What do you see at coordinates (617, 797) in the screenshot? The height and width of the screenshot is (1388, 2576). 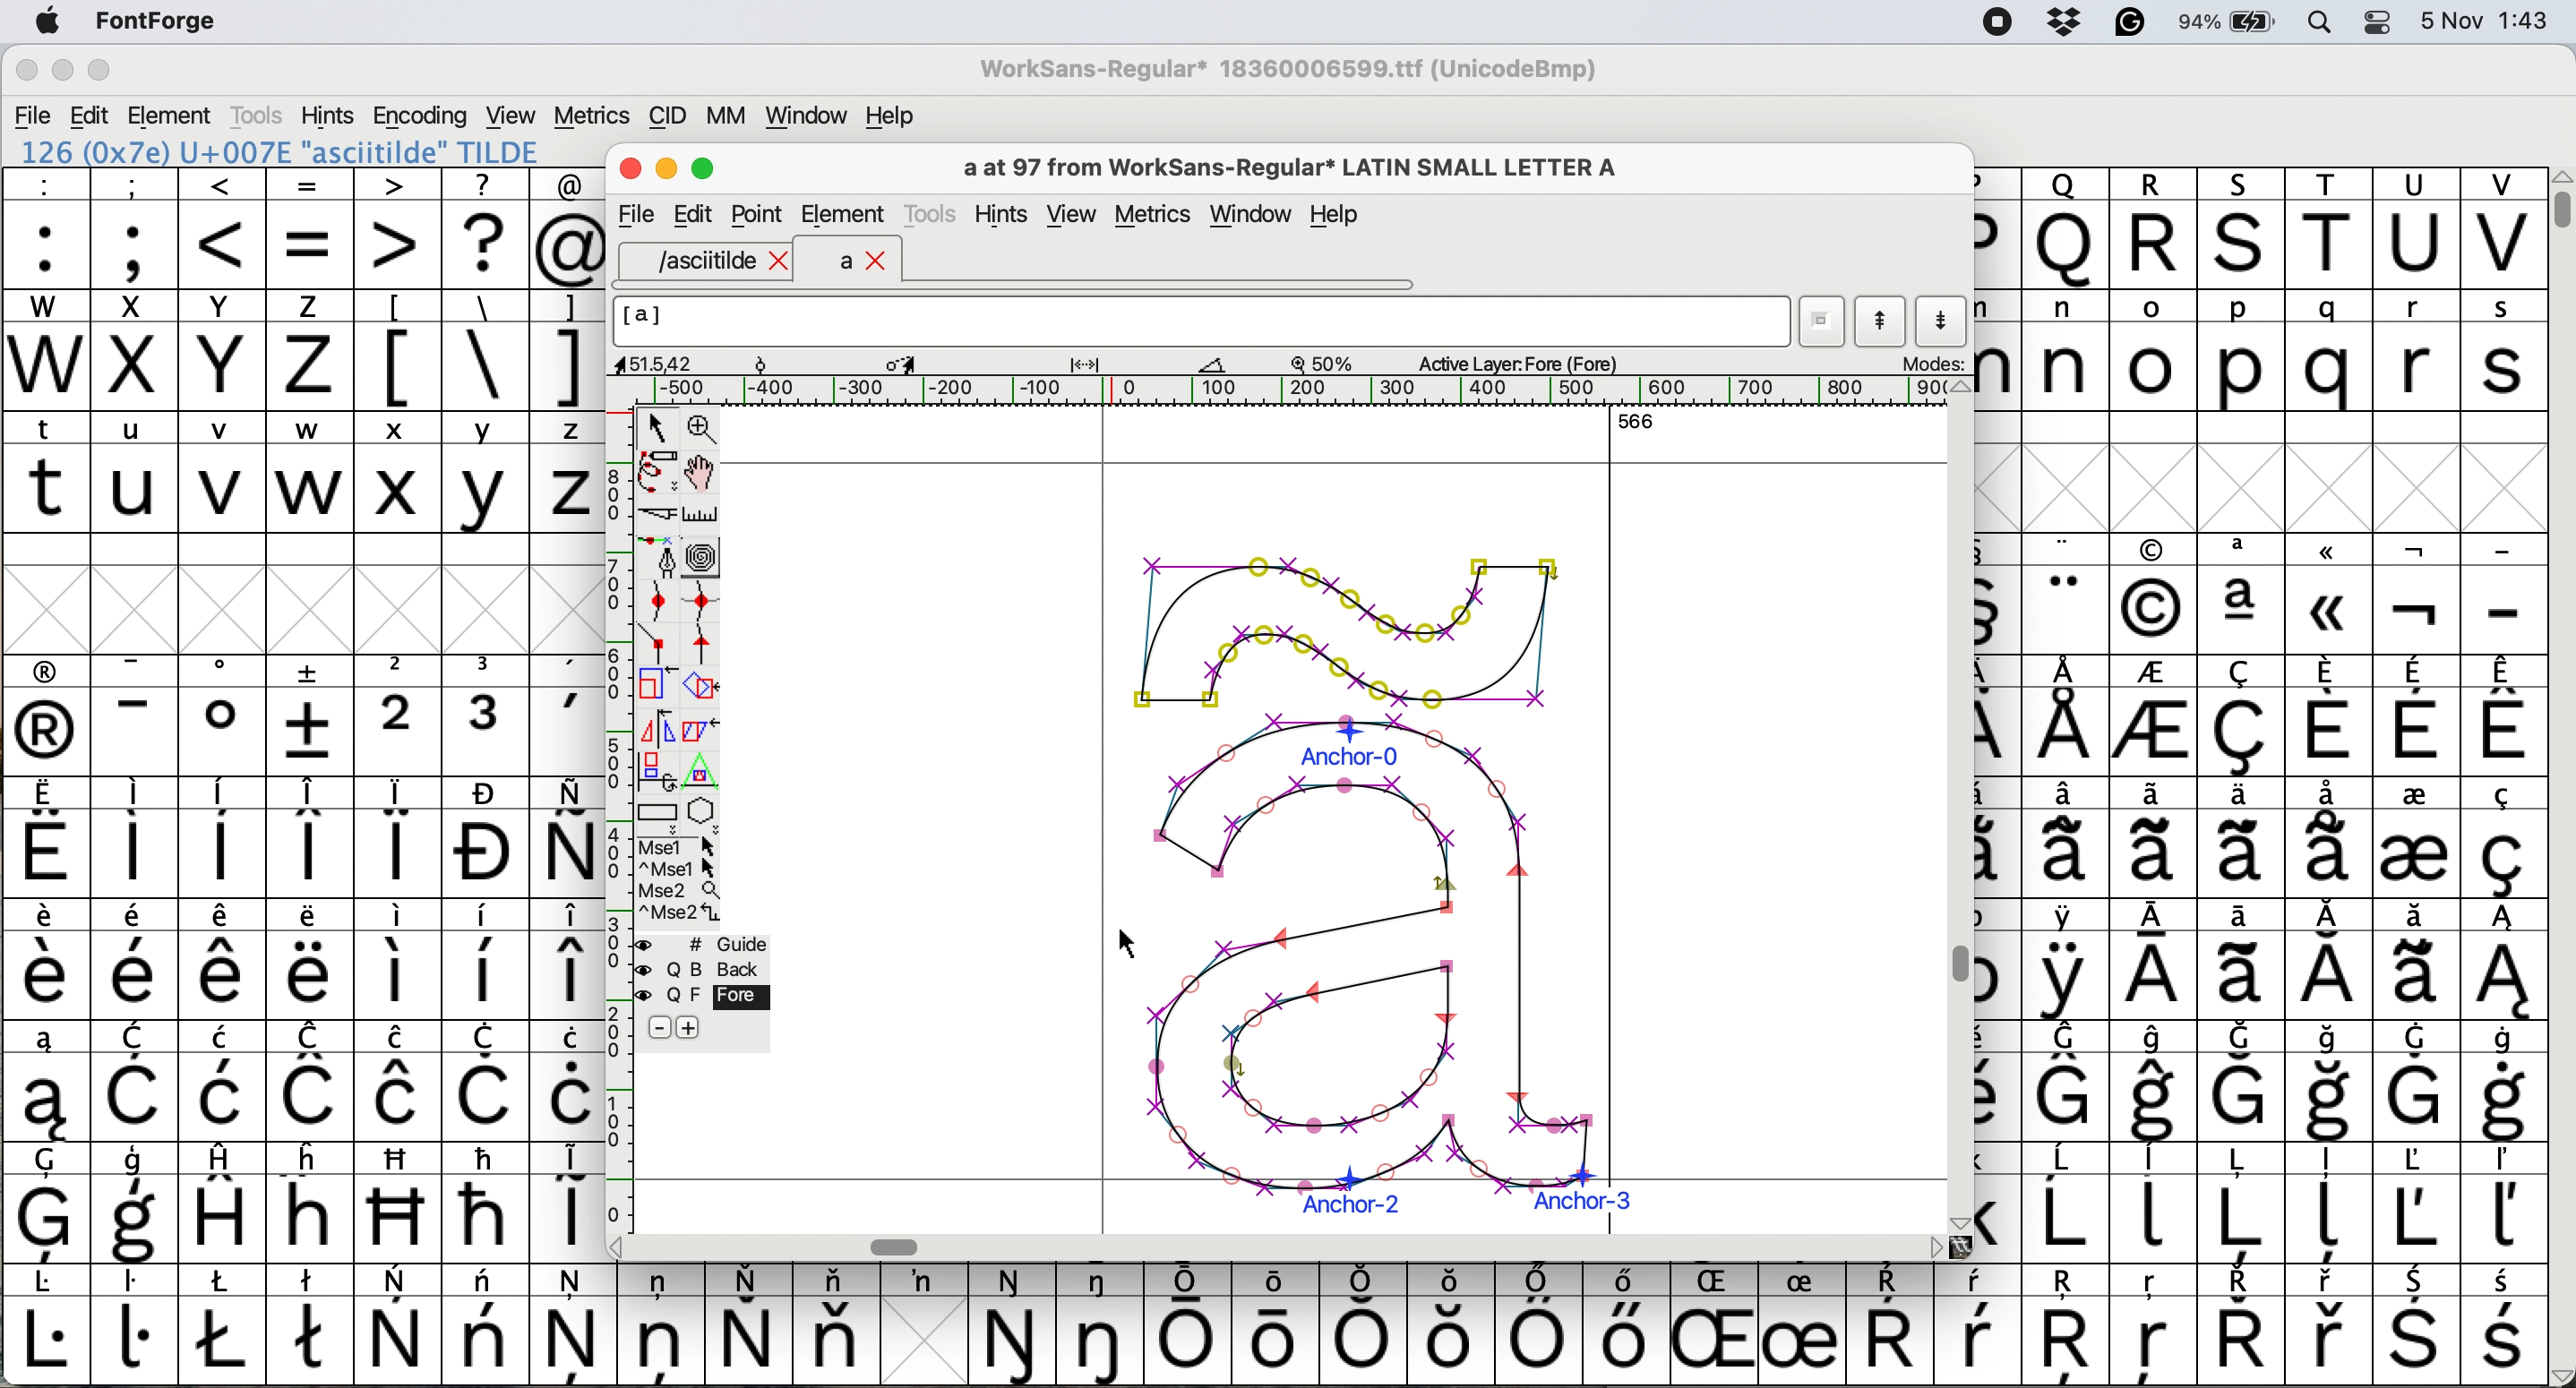 I see `vertical scale` at bounding box center [617, 797].